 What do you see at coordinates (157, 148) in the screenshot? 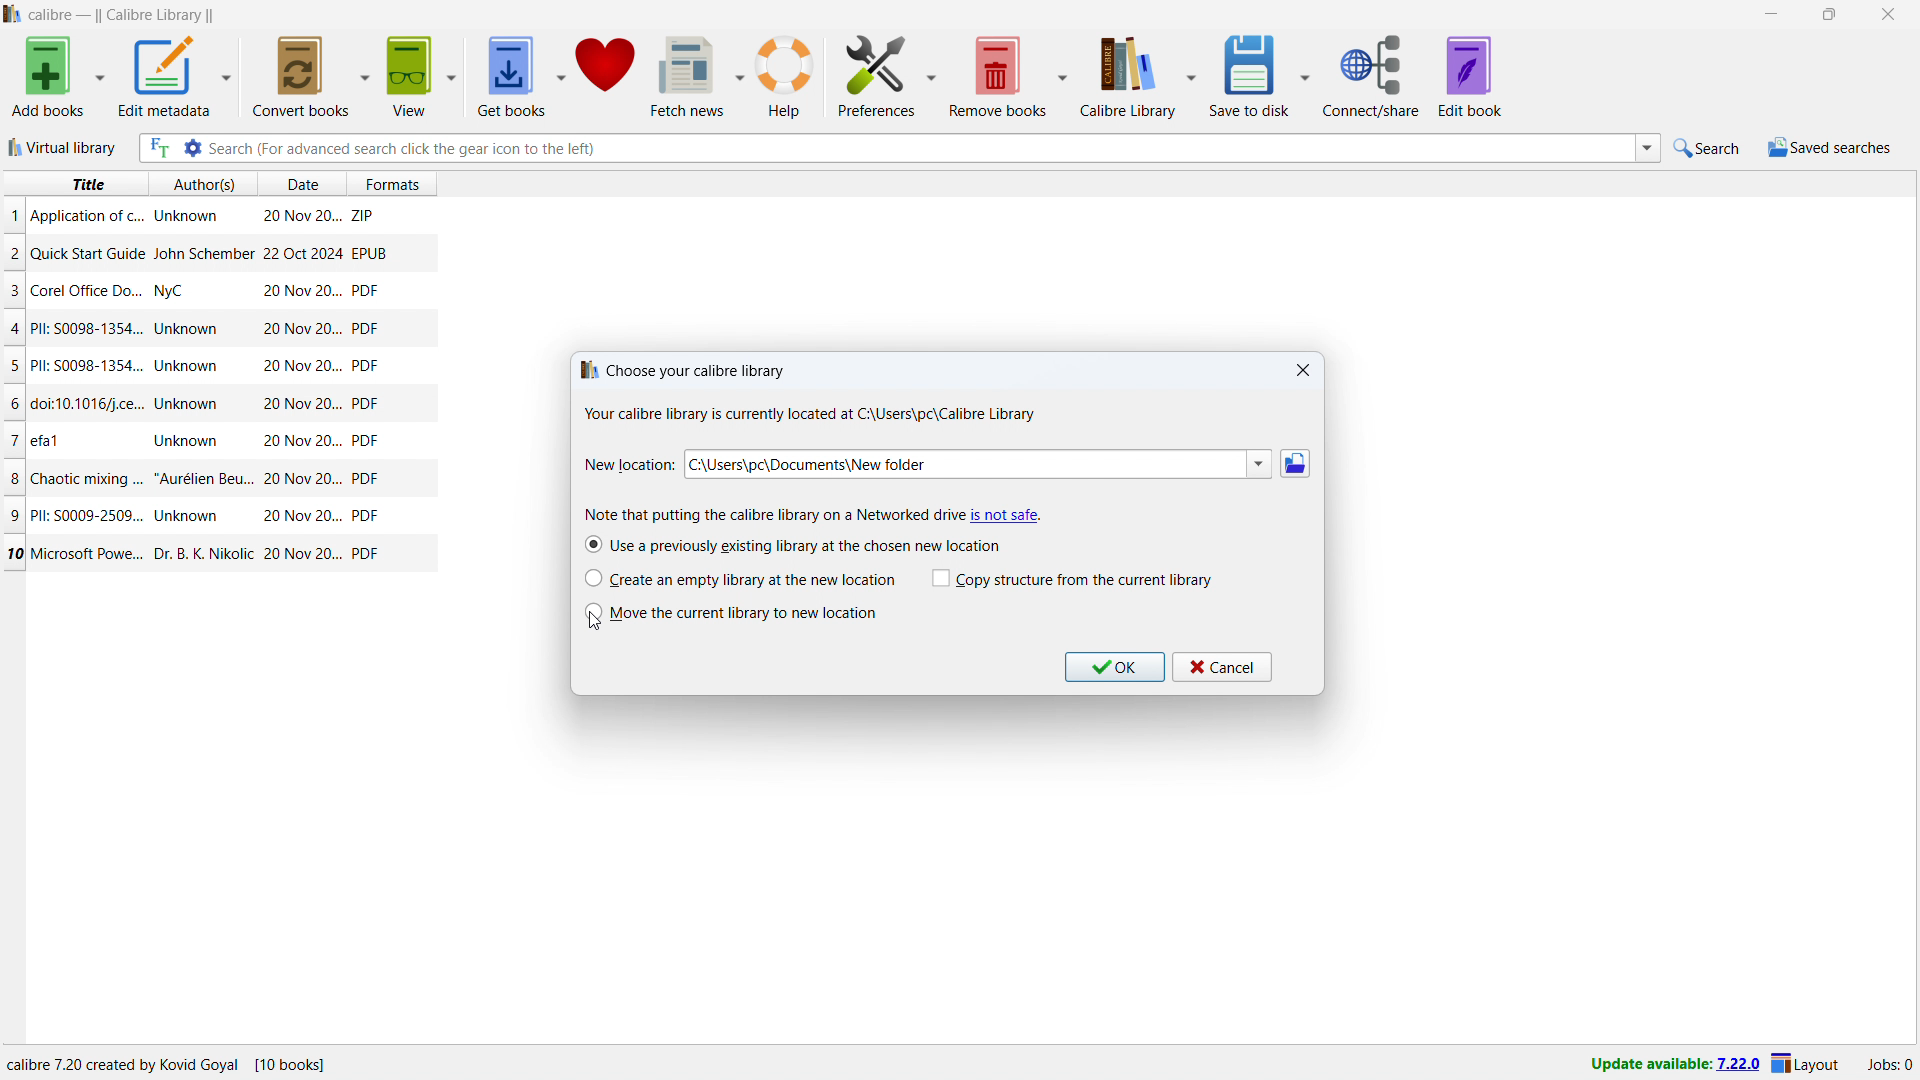
I see `full text search` at bounding box center [157, 148].